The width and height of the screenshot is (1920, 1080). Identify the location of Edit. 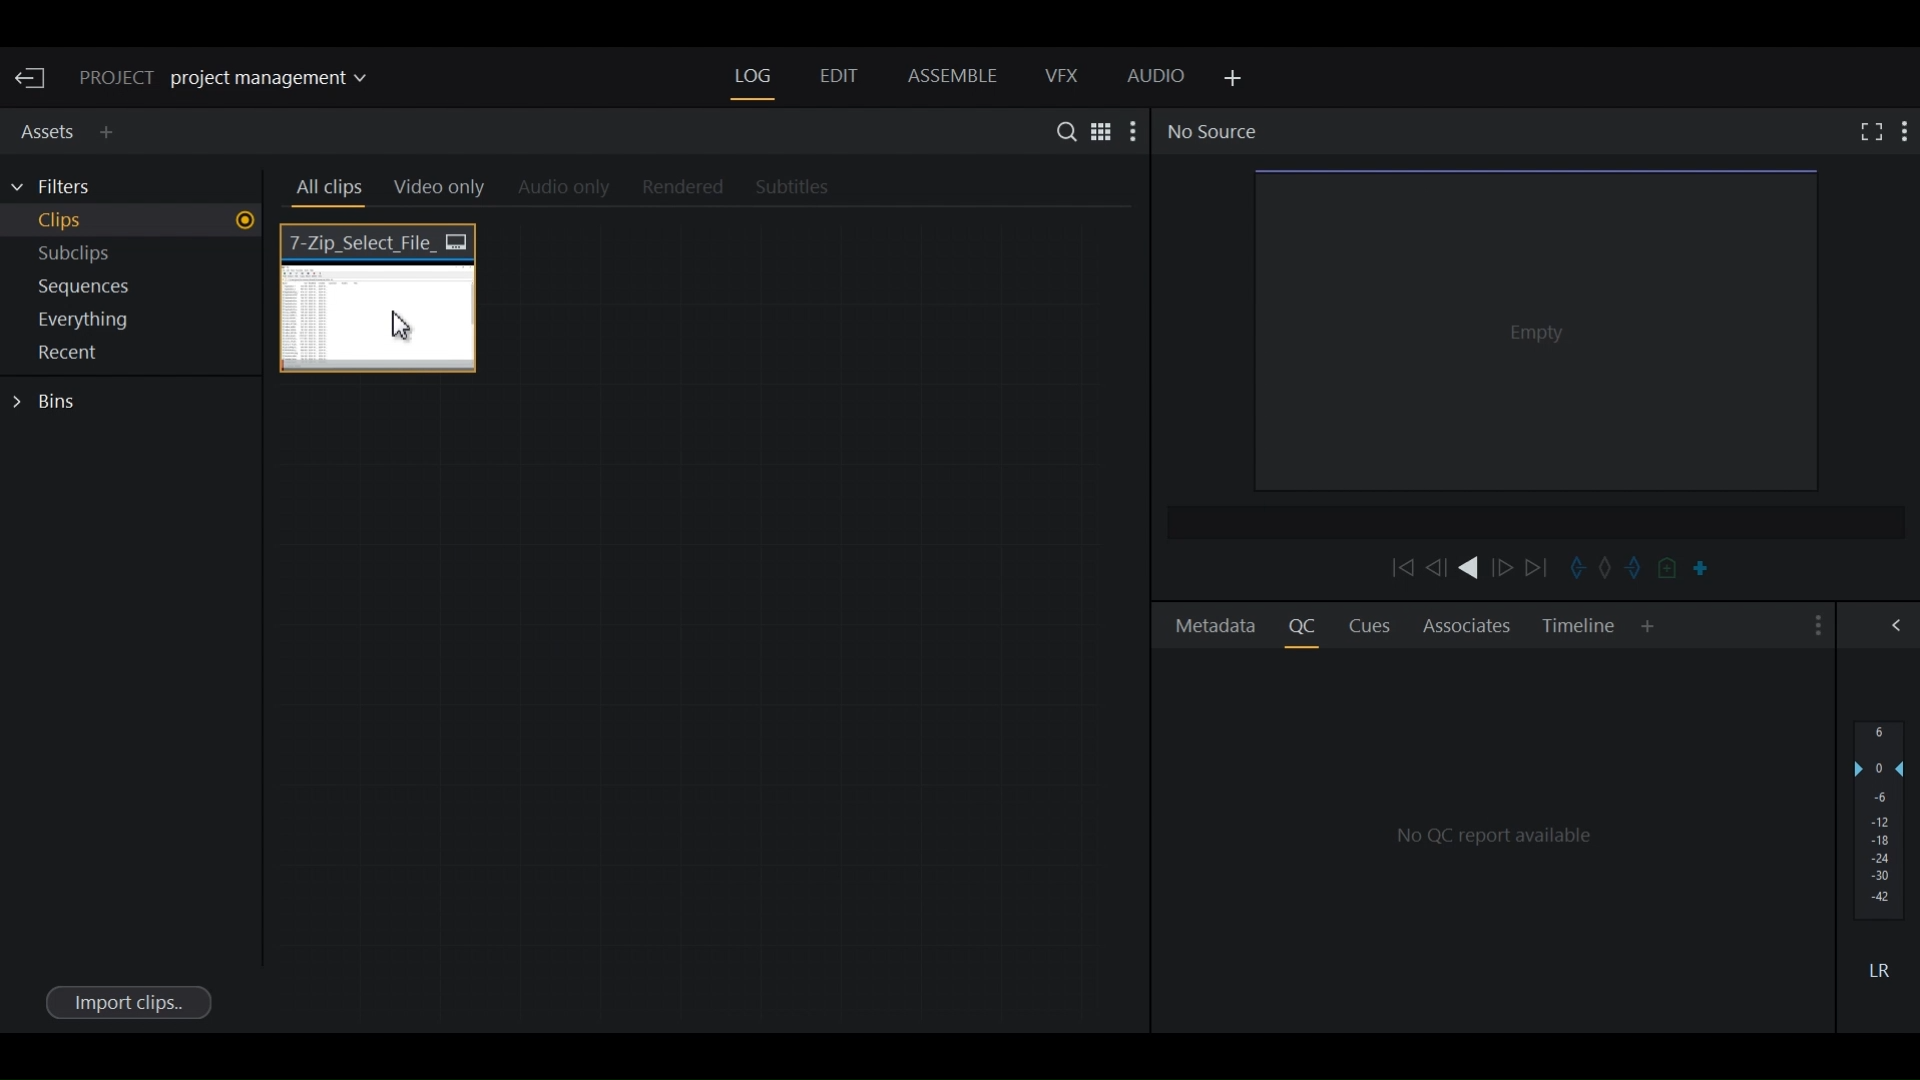
(837, 78).